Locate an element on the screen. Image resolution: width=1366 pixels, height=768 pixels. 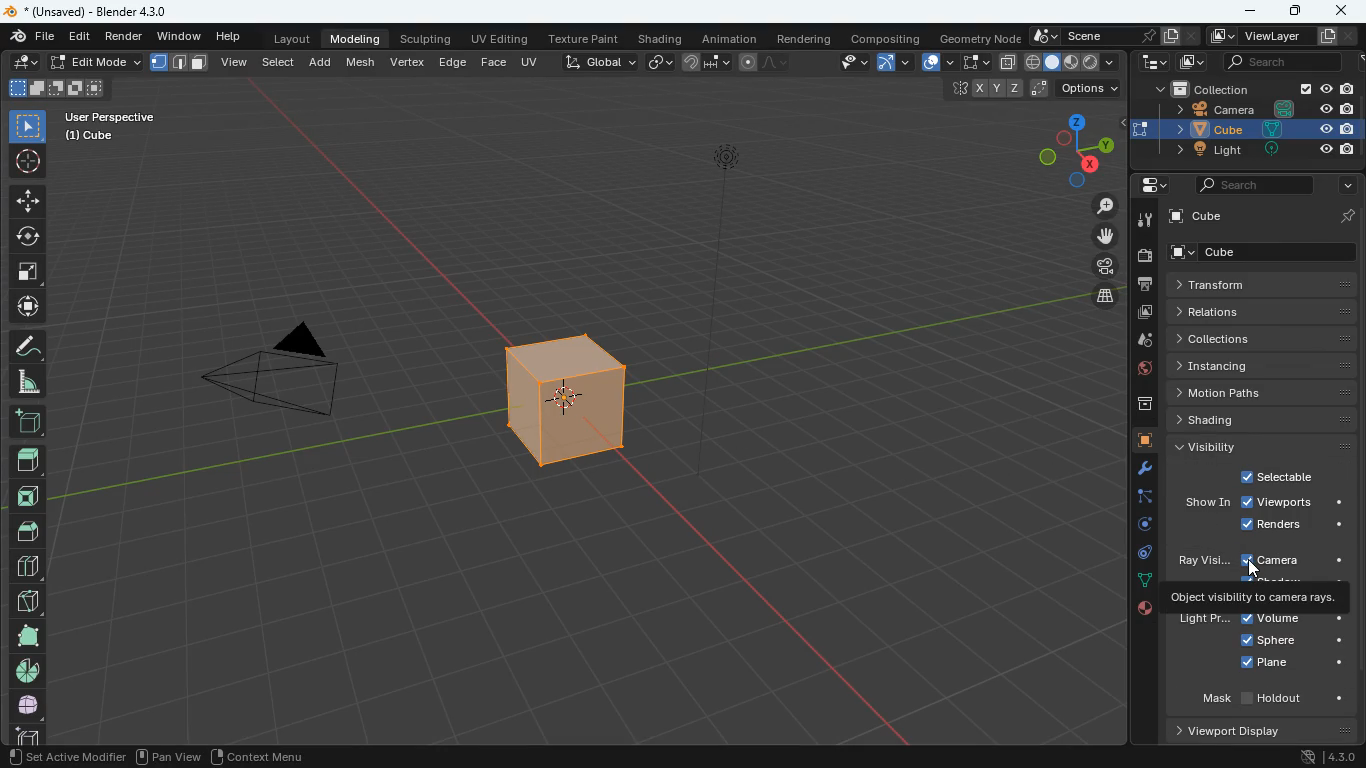
sphere is located at coordinates (1289, 639).